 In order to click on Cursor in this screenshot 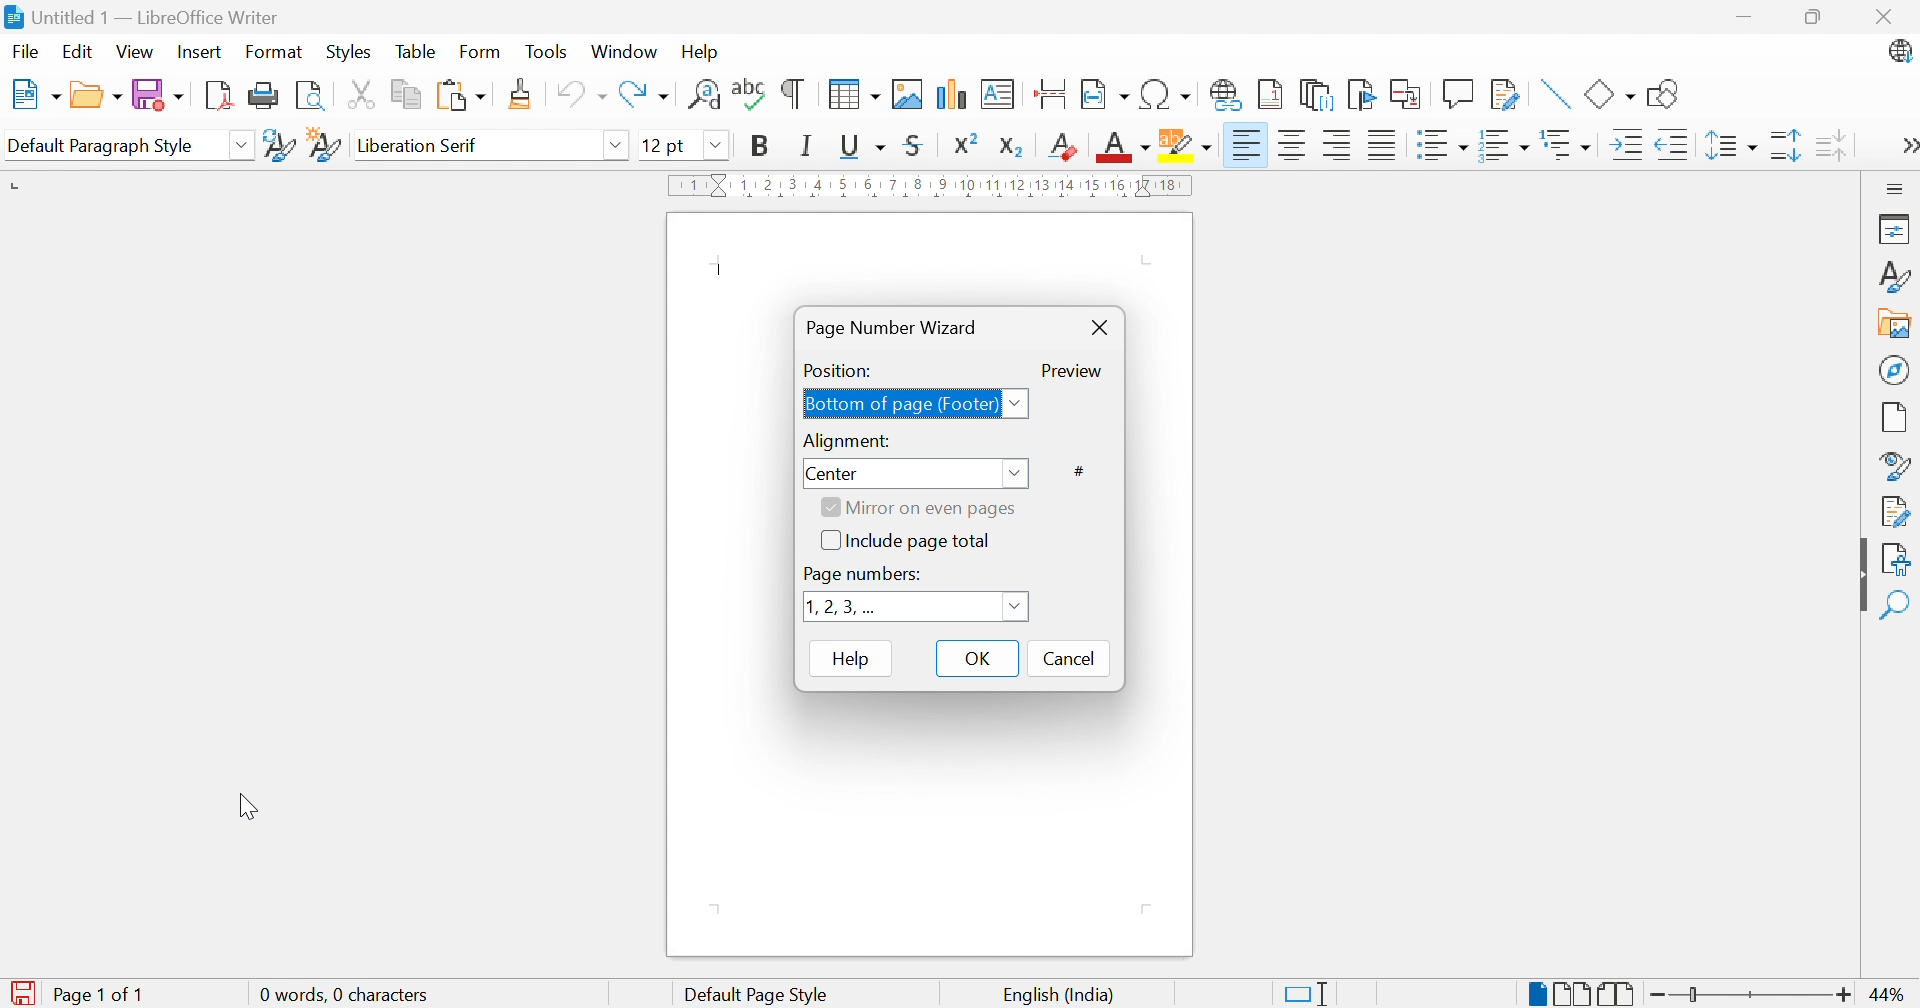, I will do `click(247, 809)`.